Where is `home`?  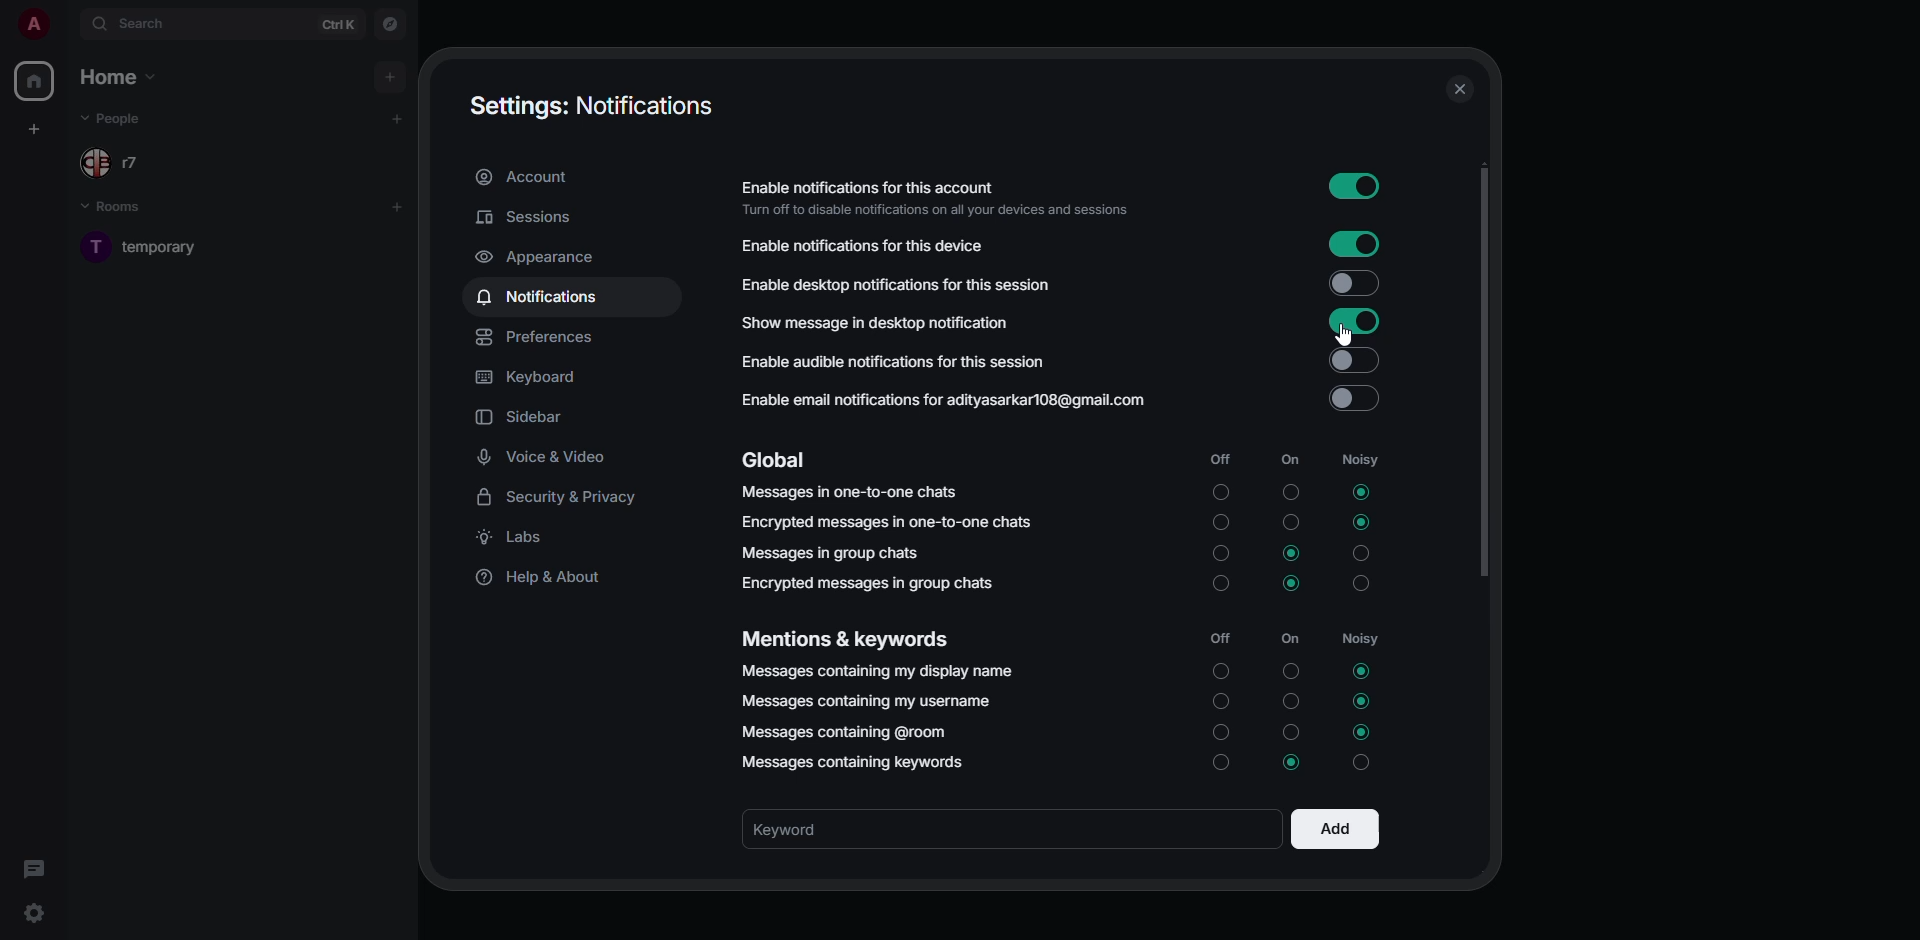
home is located at coordinates (37, 81).